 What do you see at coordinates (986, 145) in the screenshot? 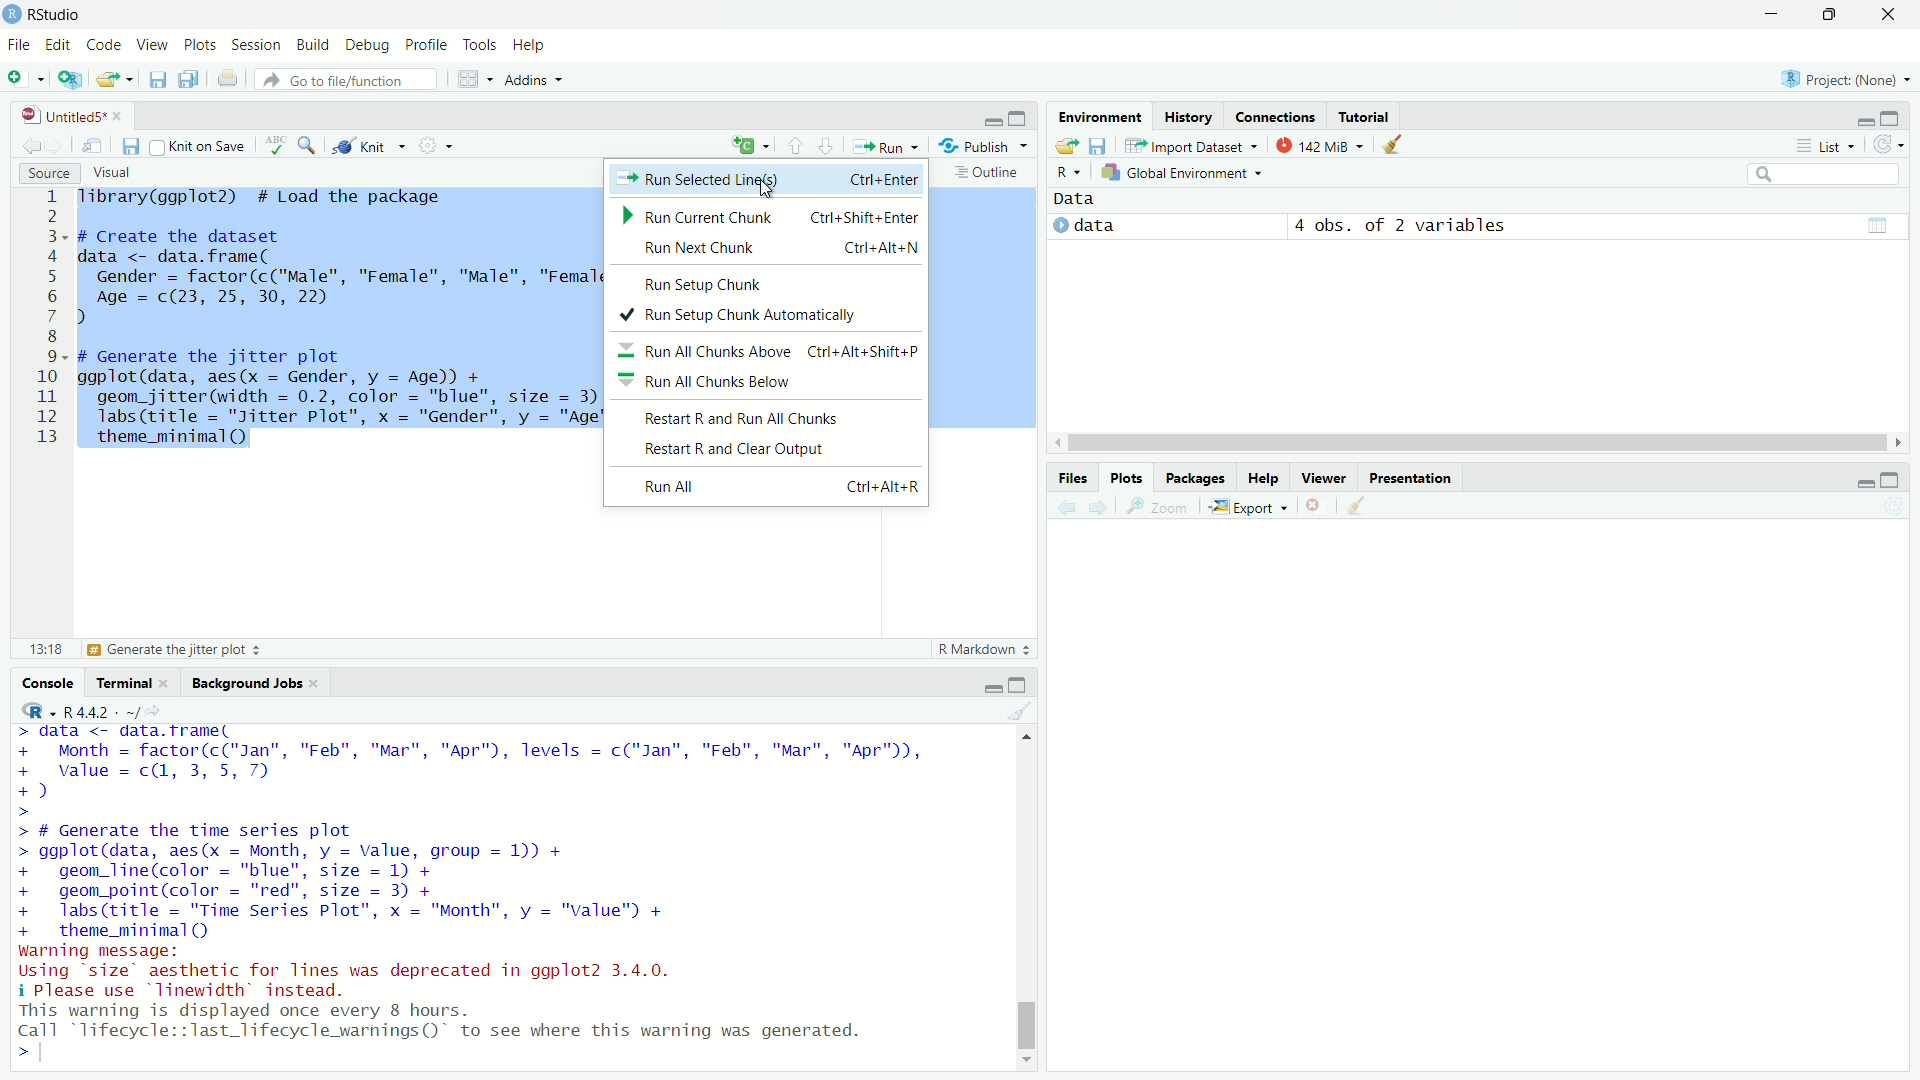
I see `publish` at bounding box center [986, 145].